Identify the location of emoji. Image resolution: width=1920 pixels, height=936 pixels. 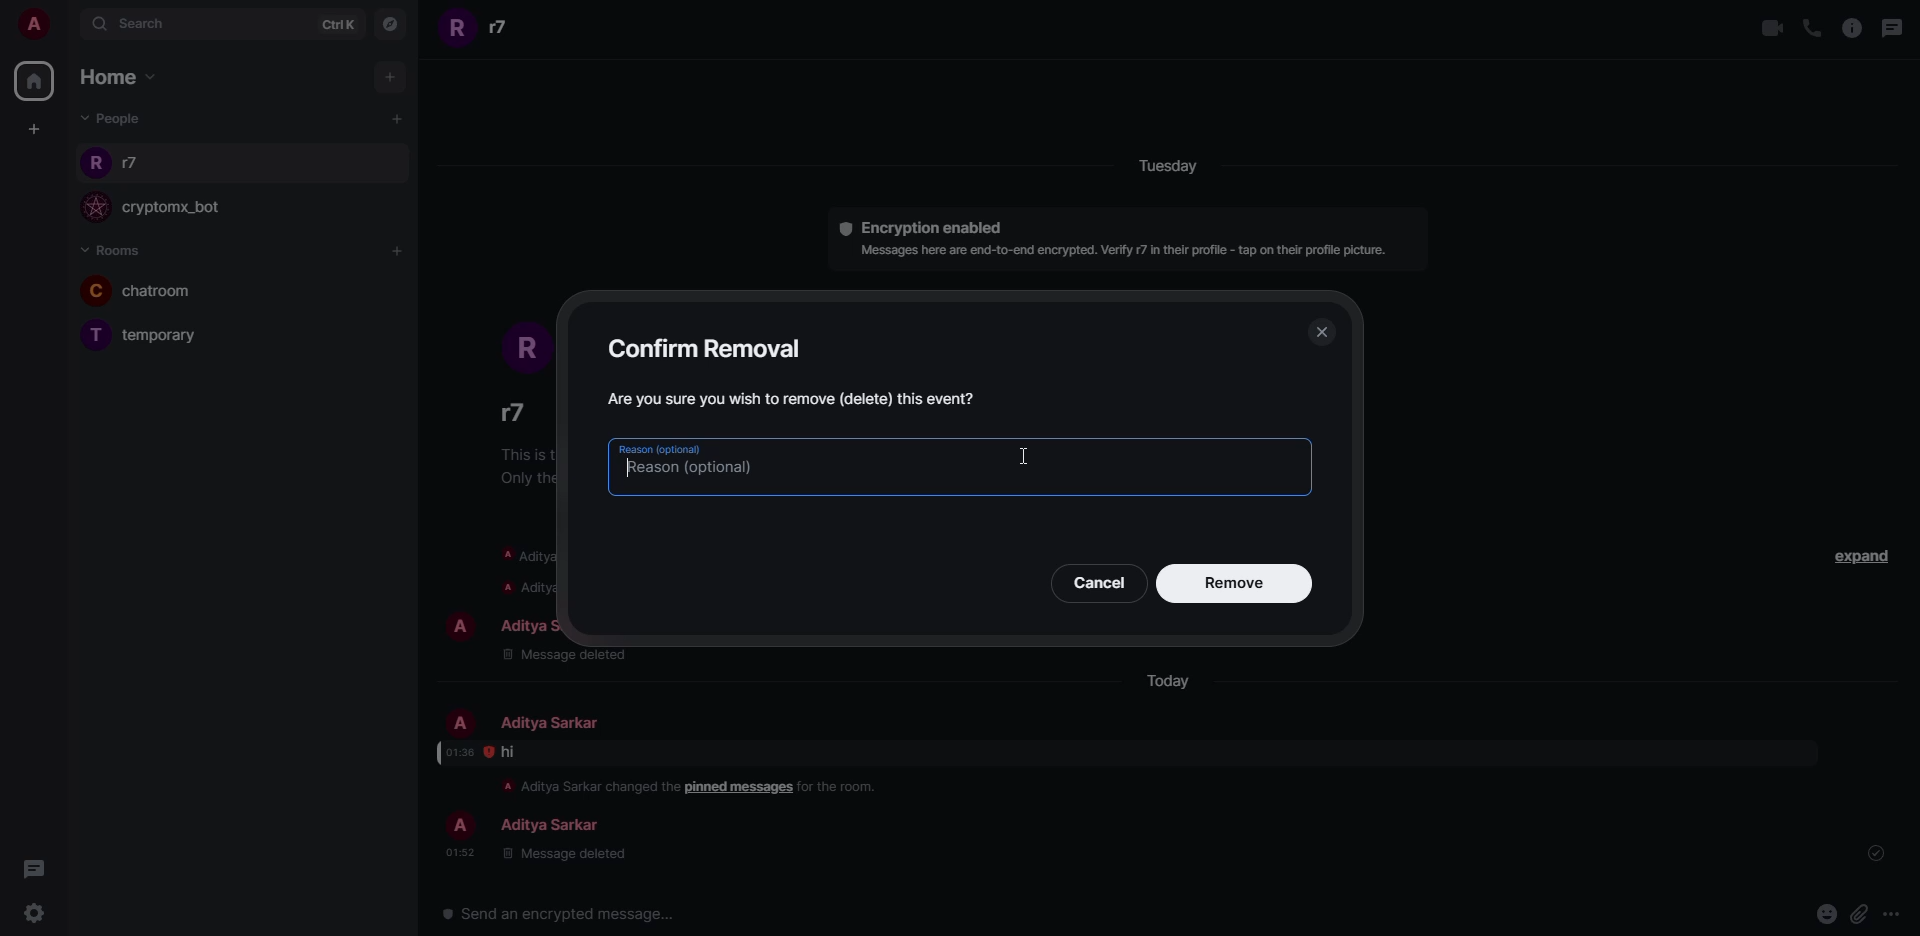
(1825, 912).